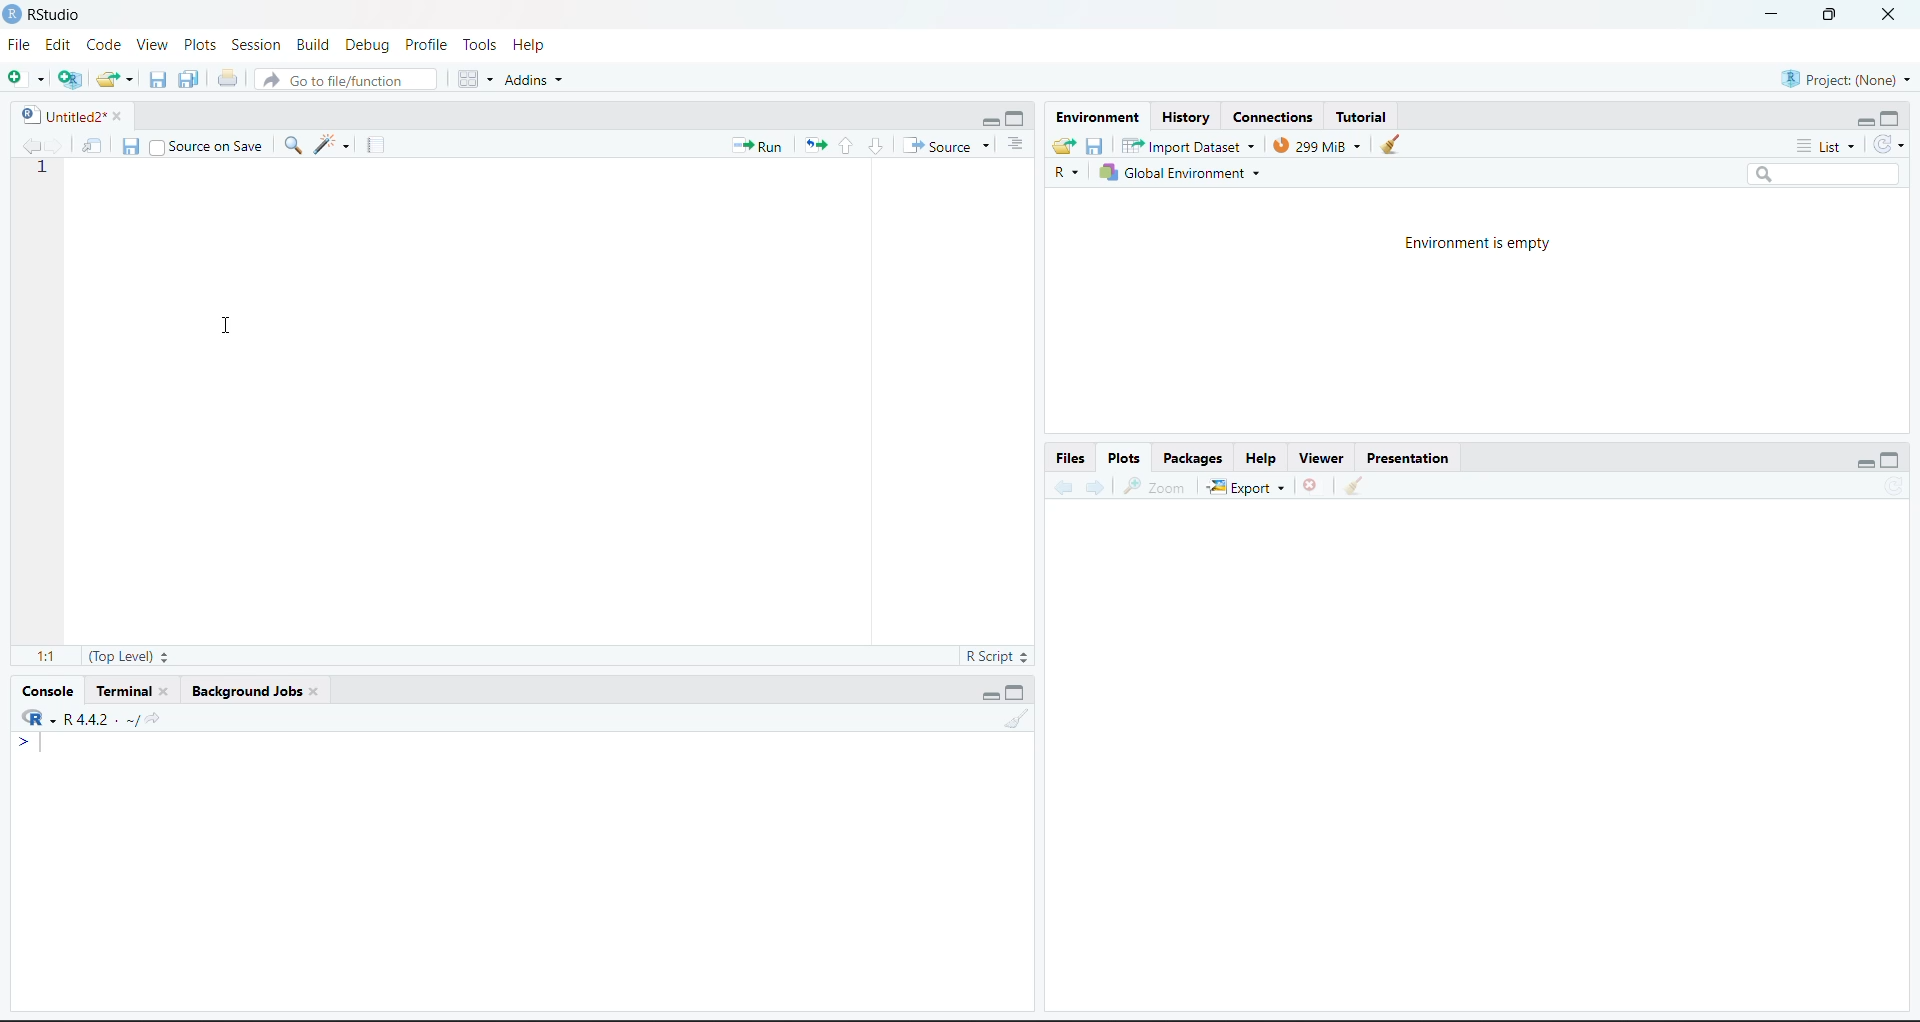 The height and width of the screenshot is (1022, 1920). Describe the element at coordinates (1890, 120) in the screenshot. I see `maximize` at that location.